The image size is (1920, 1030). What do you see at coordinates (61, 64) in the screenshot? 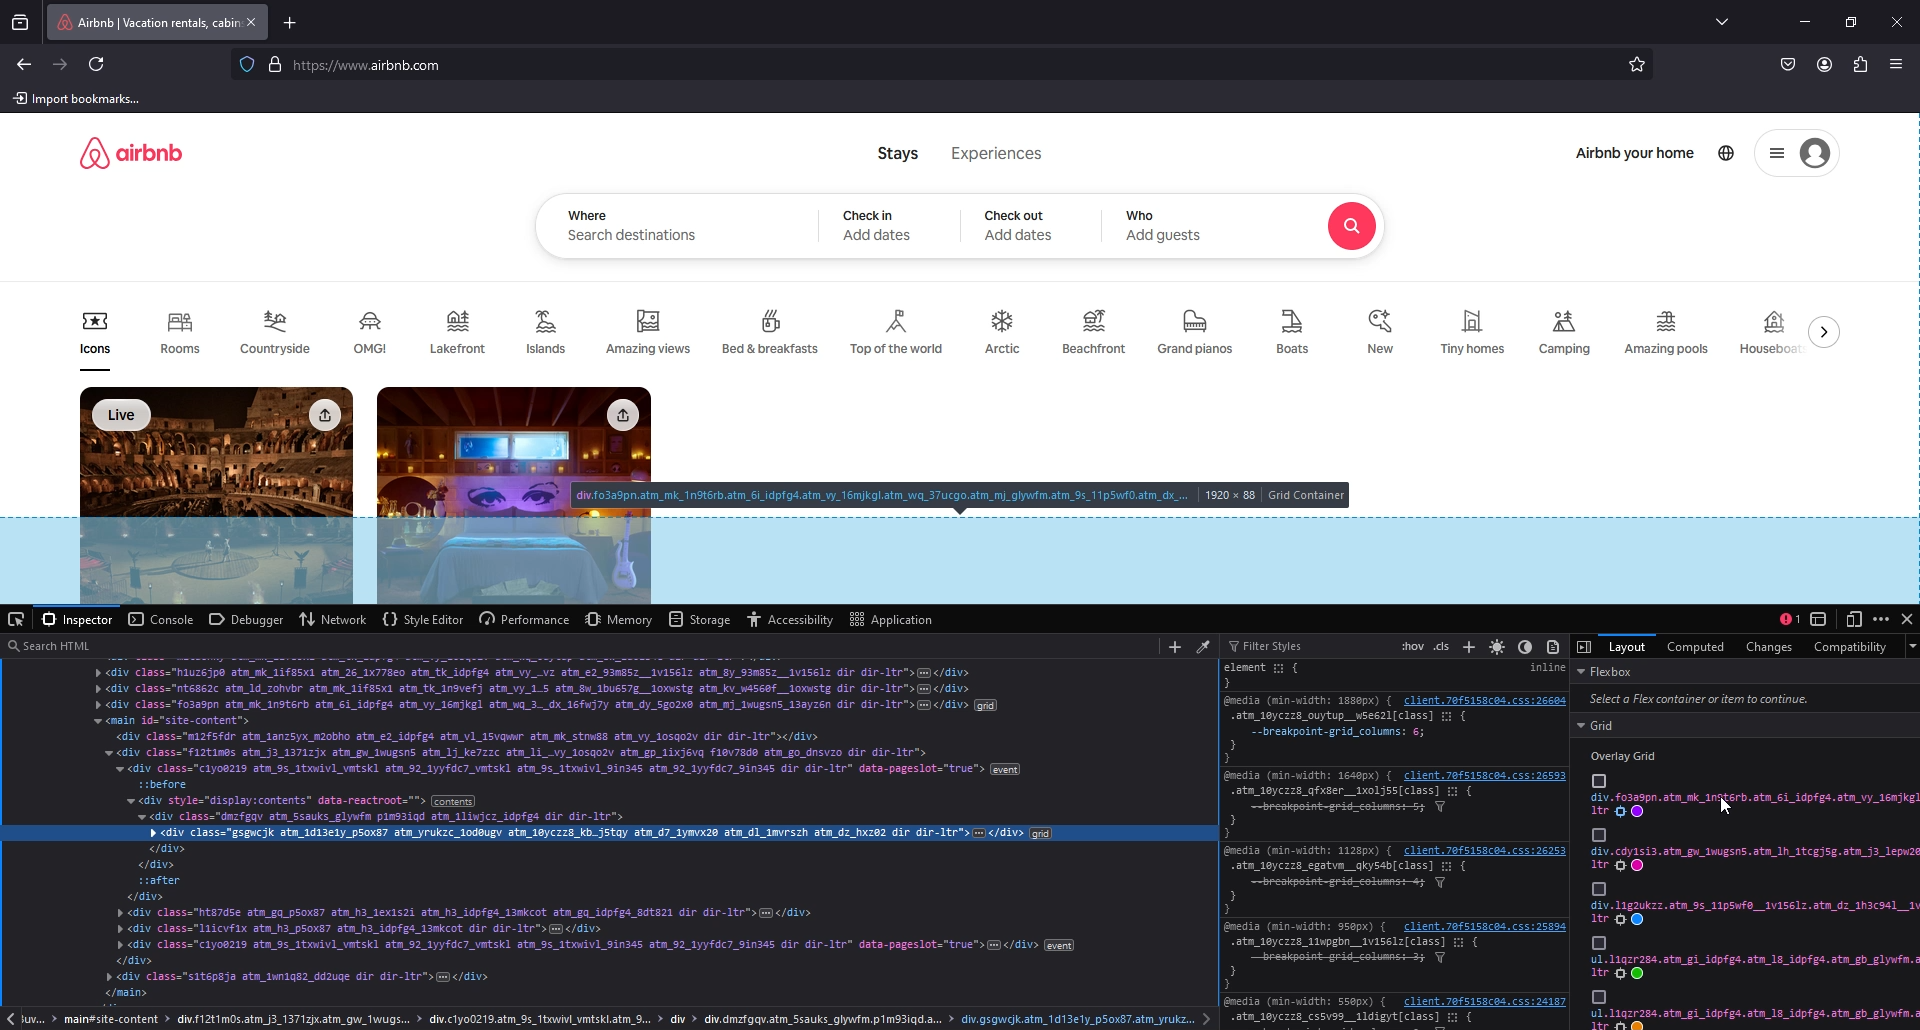
I see `forward` at bounding box center [61, 64].